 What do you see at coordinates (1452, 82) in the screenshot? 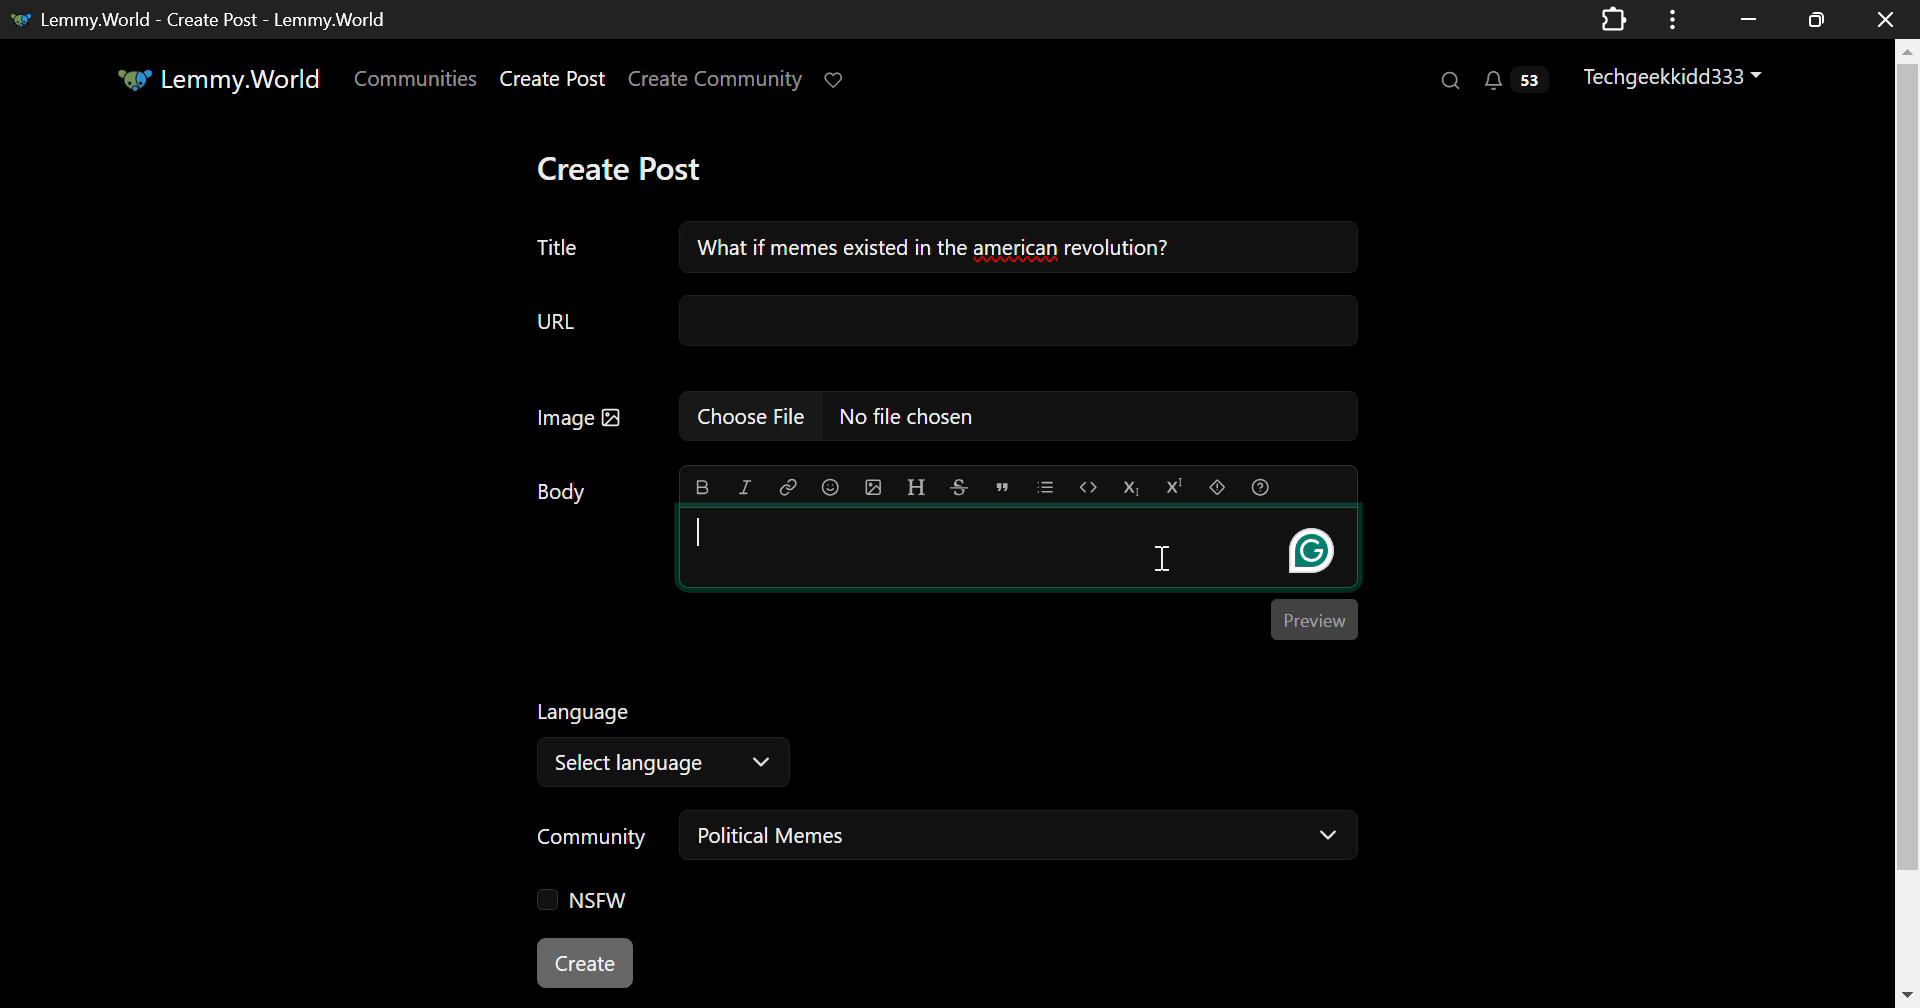
I see `Search` at bounding box center [1452, 82].